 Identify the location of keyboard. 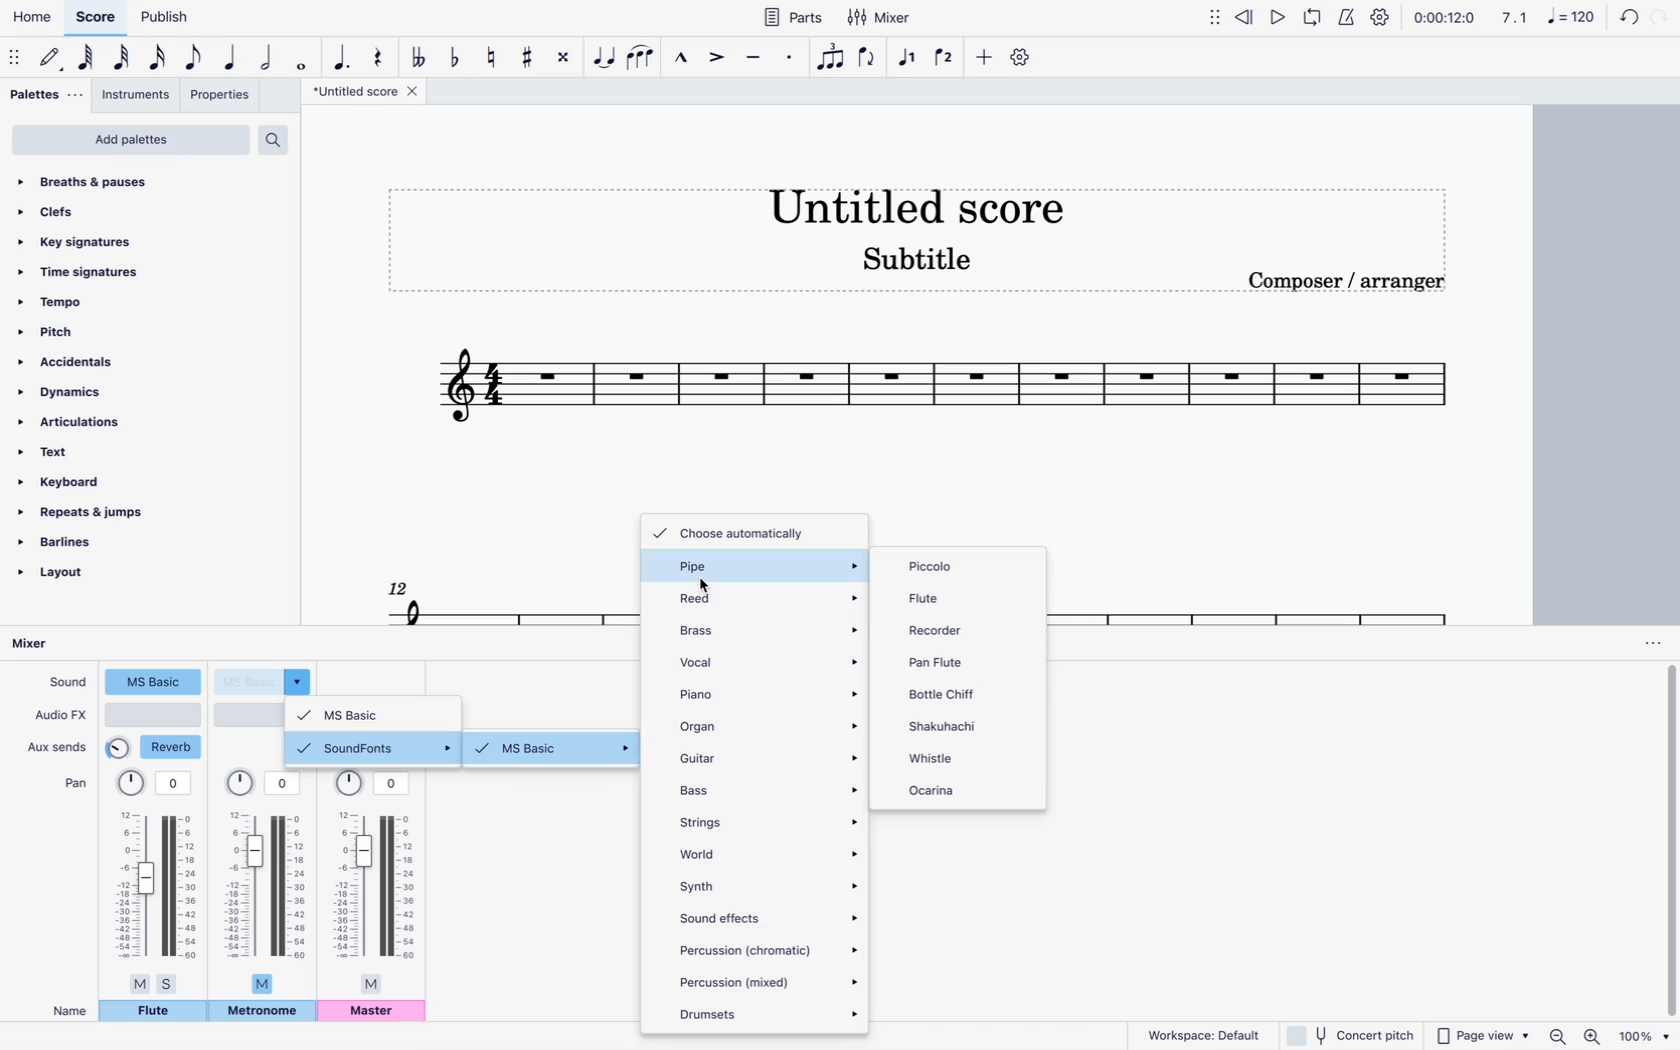
(114, 482).